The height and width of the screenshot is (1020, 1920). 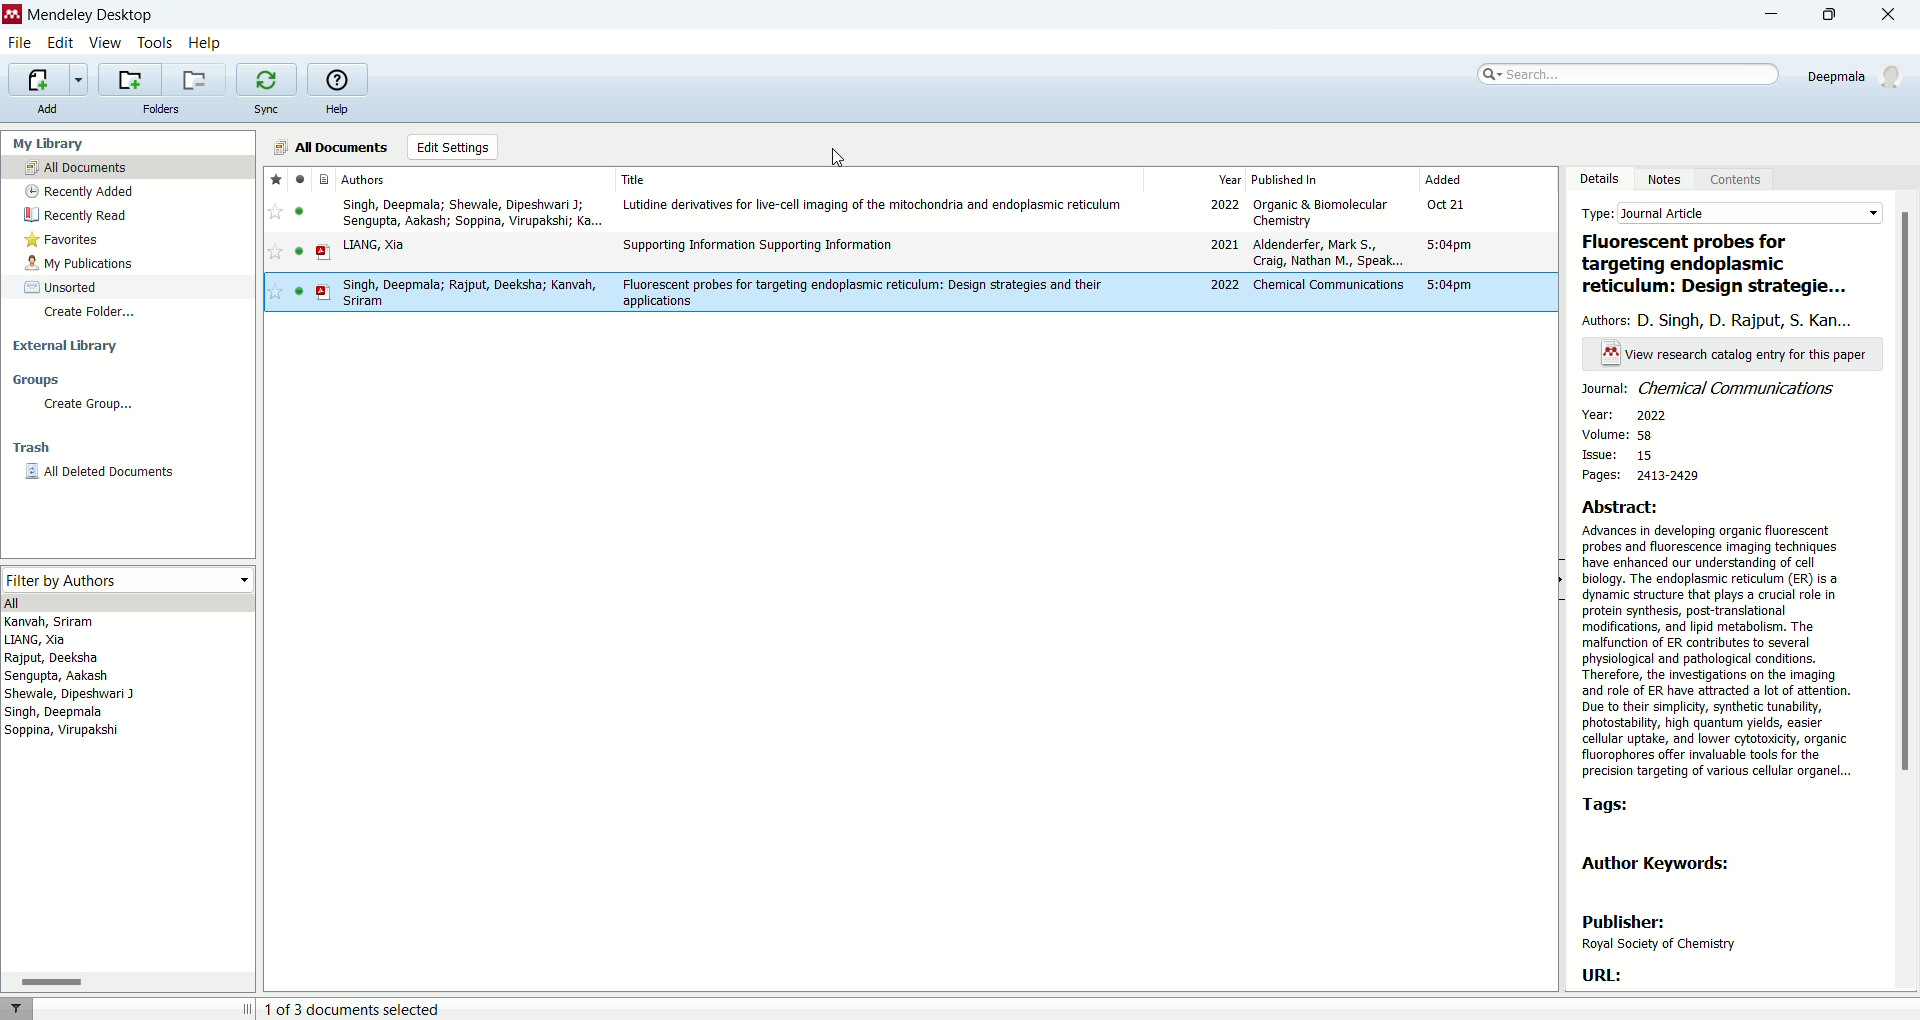 What do you see at coordinates (1669, 180) in the screenshot?
I see `notes` at bounding box center [1669, 180].